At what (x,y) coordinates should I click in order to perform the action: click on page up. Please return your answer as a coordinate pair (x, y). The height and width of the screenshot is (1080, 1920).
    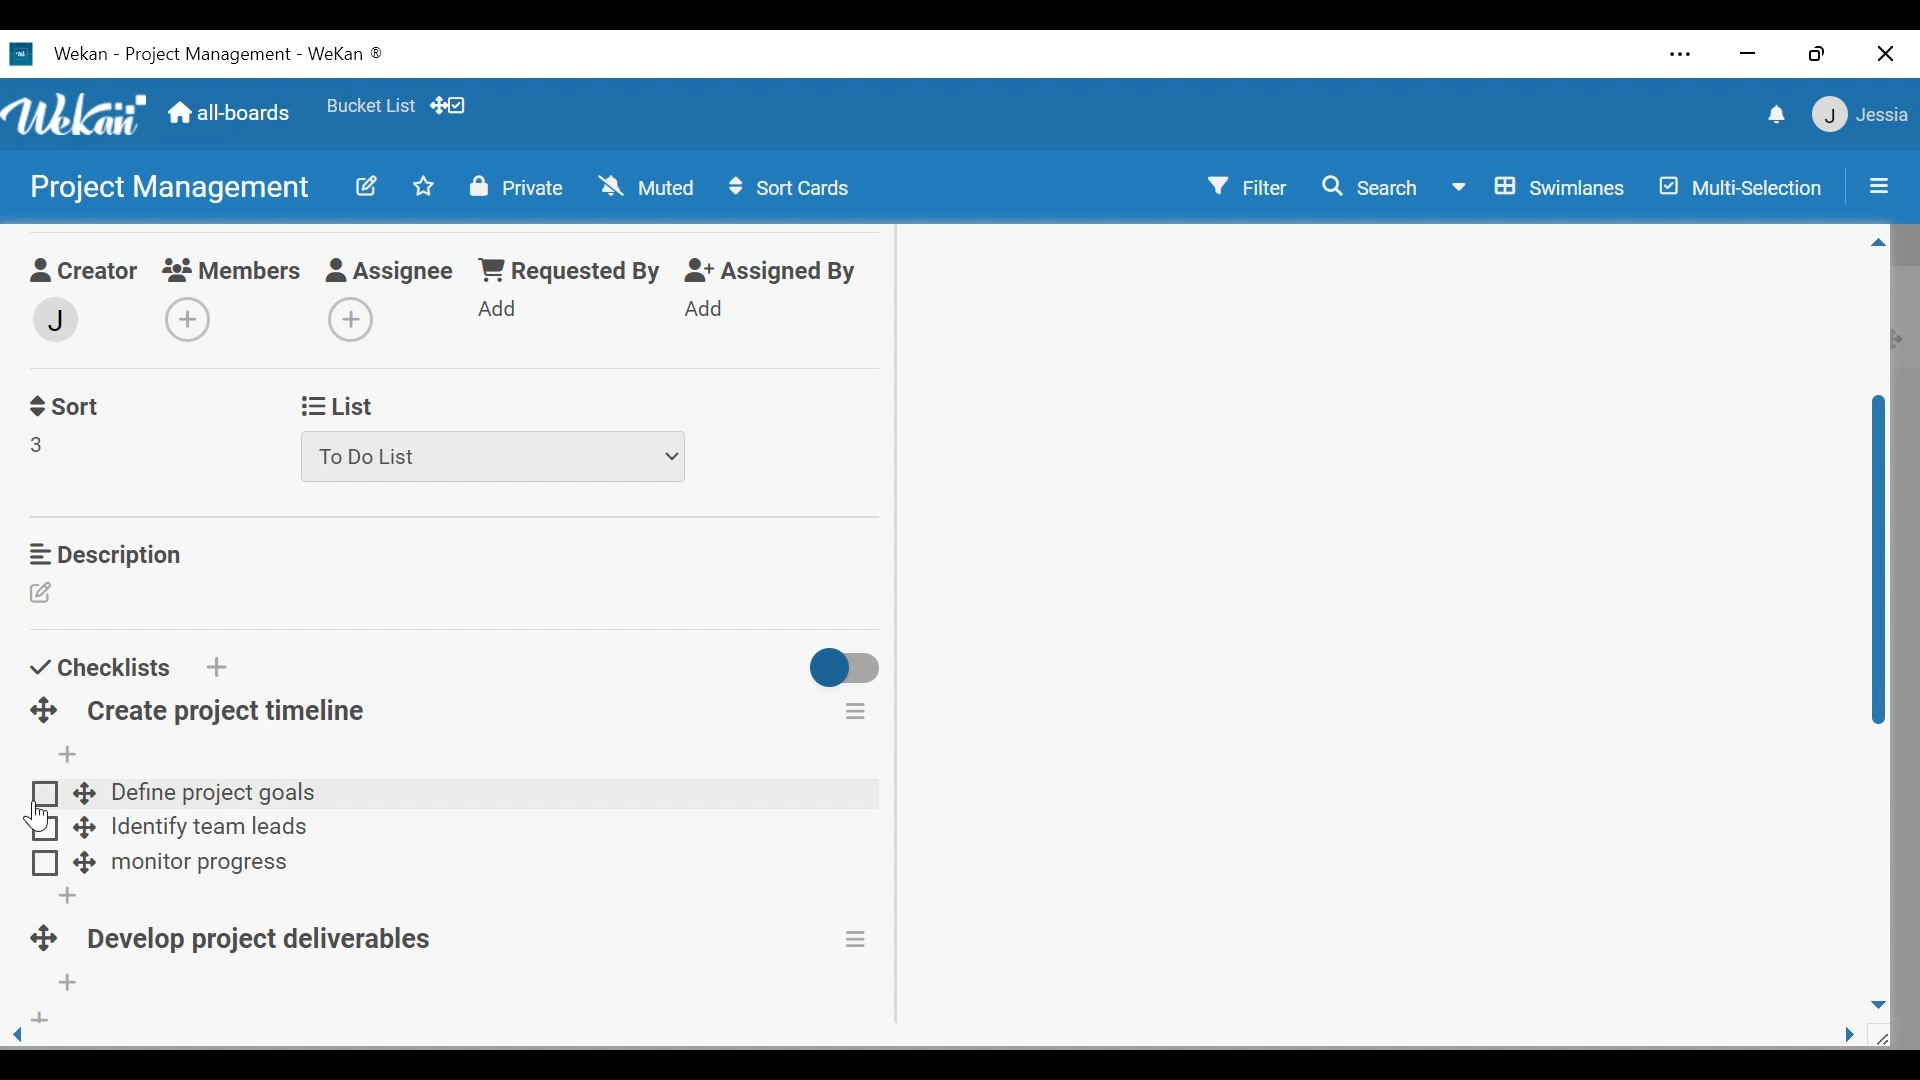
    Looking at the image, I should click on (1879, 246).